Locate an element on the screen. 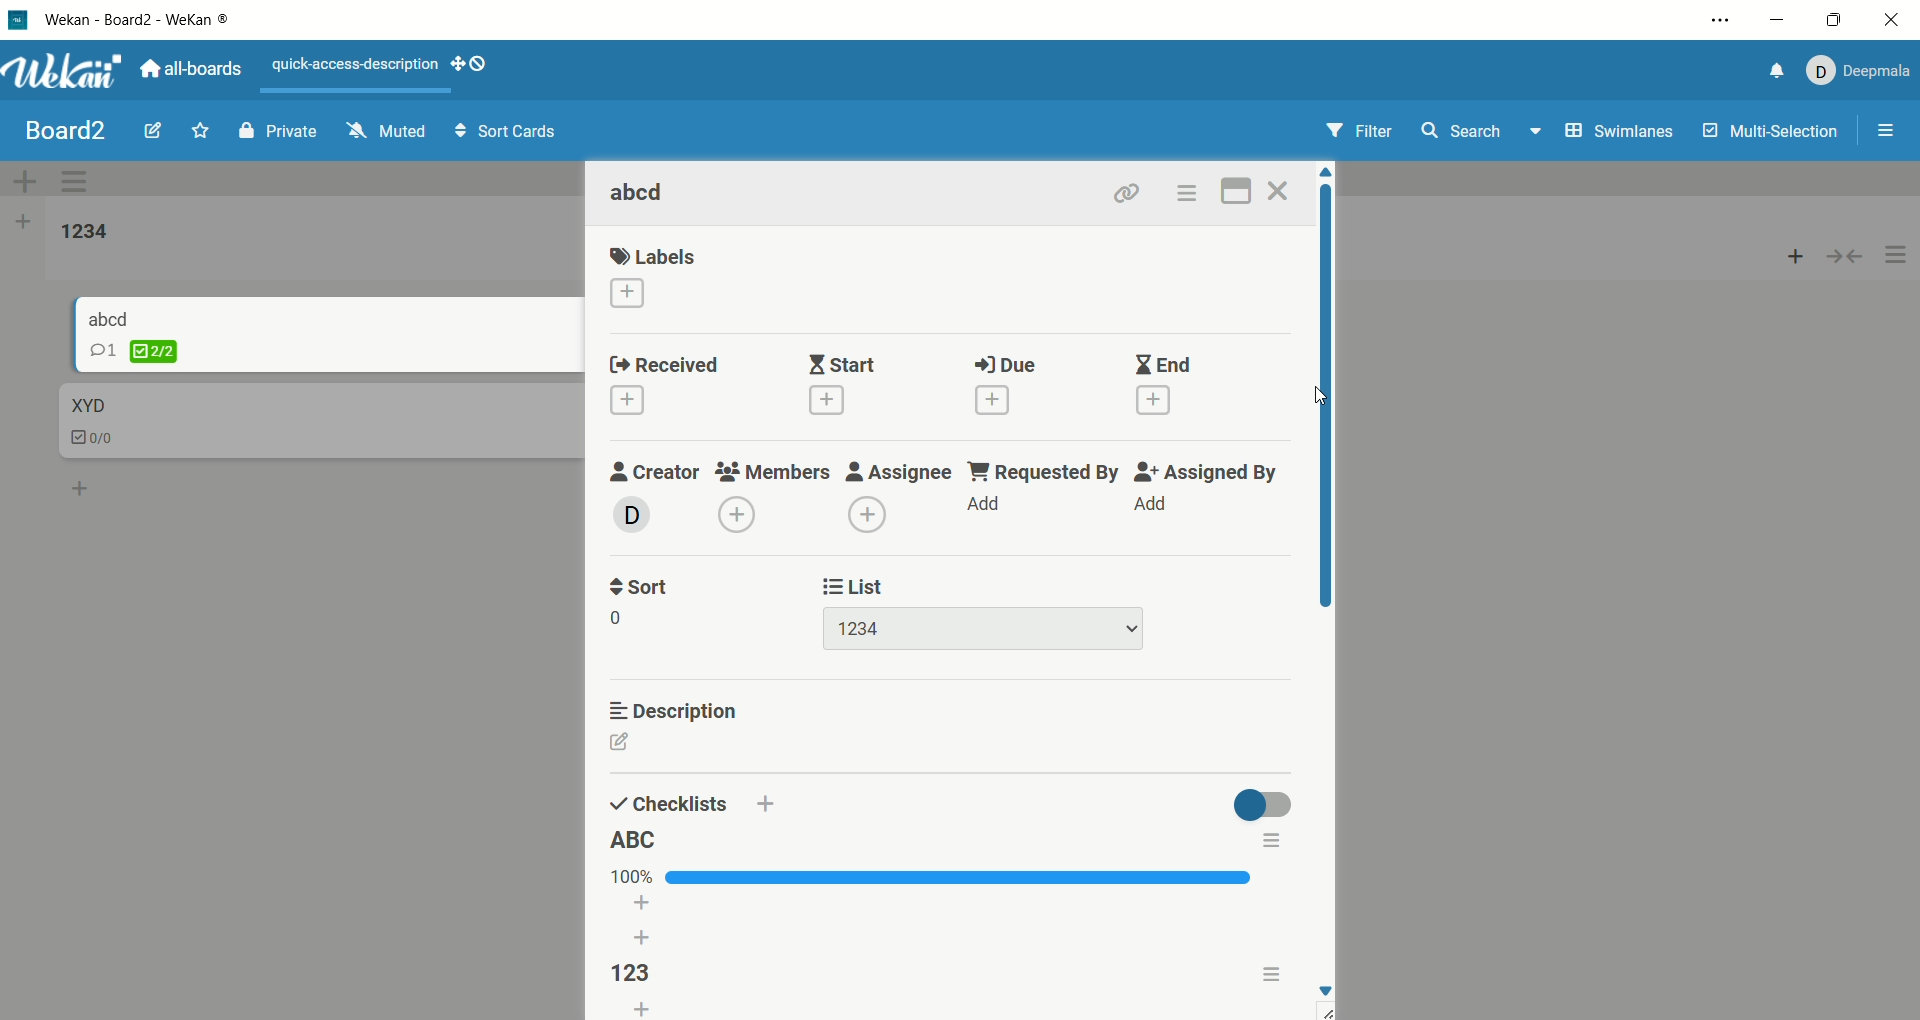 Image resolution: width=1920 pixels, height=1020 pixels. close is located at coordinates (1889, 23).